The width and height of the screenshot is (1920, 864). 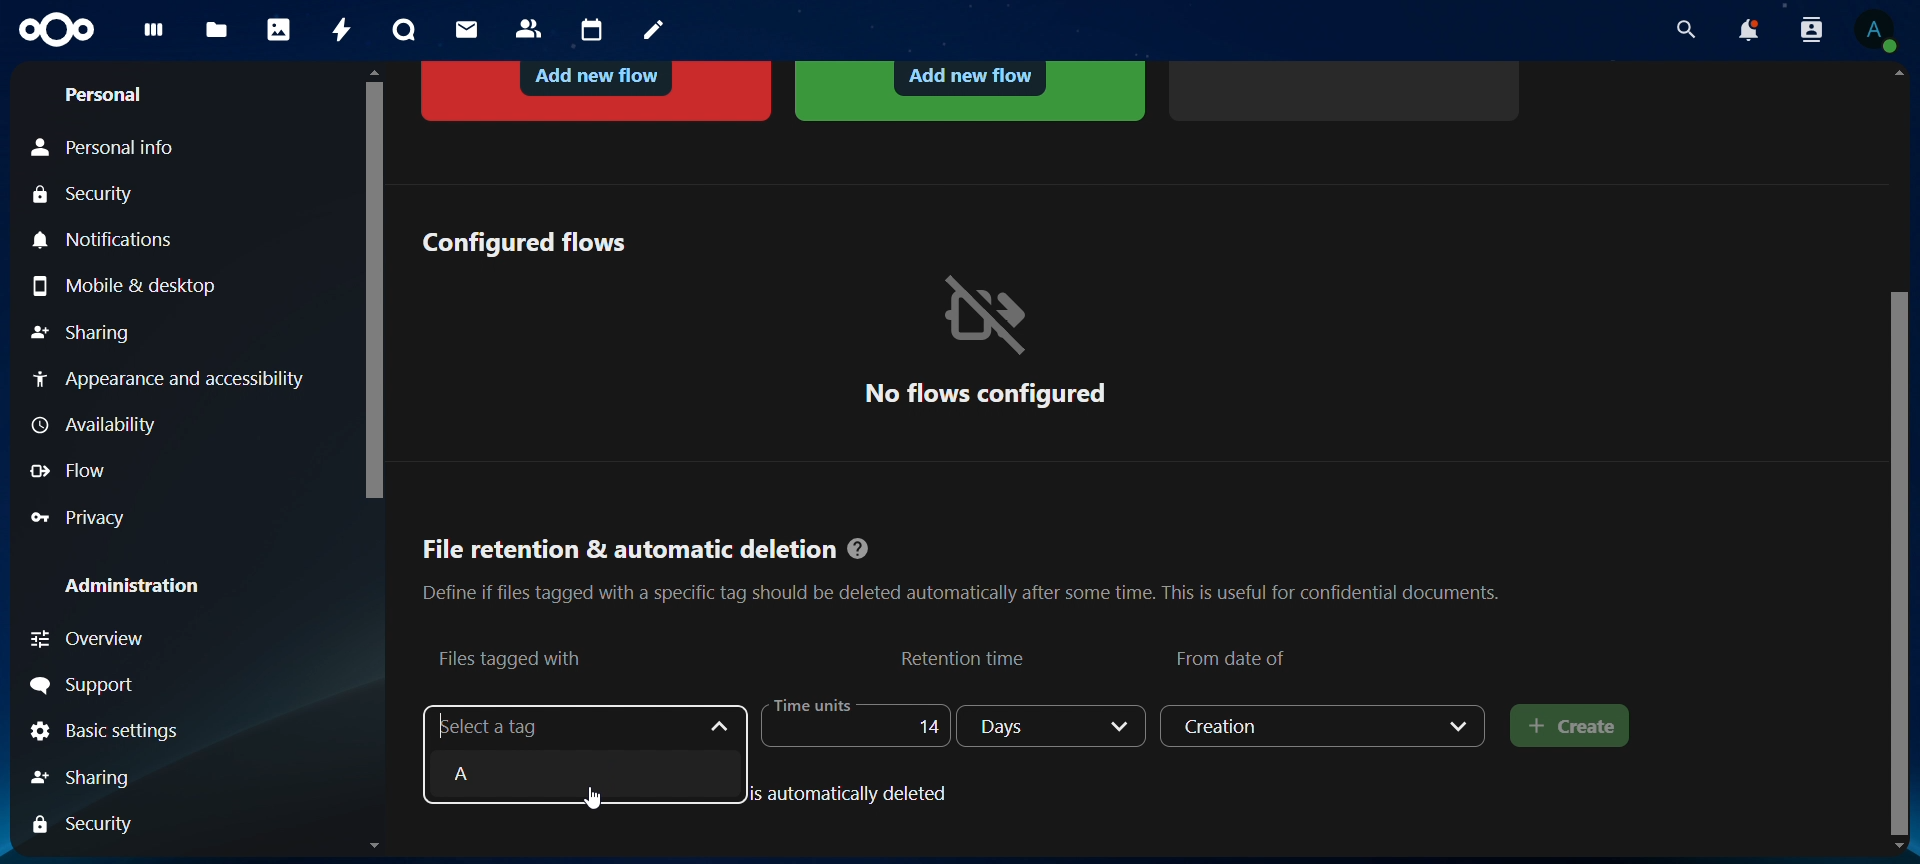 What do you see at coordinates (109, 241) in the screenshot?
I see `notifications` at bounding box center [109, 241].